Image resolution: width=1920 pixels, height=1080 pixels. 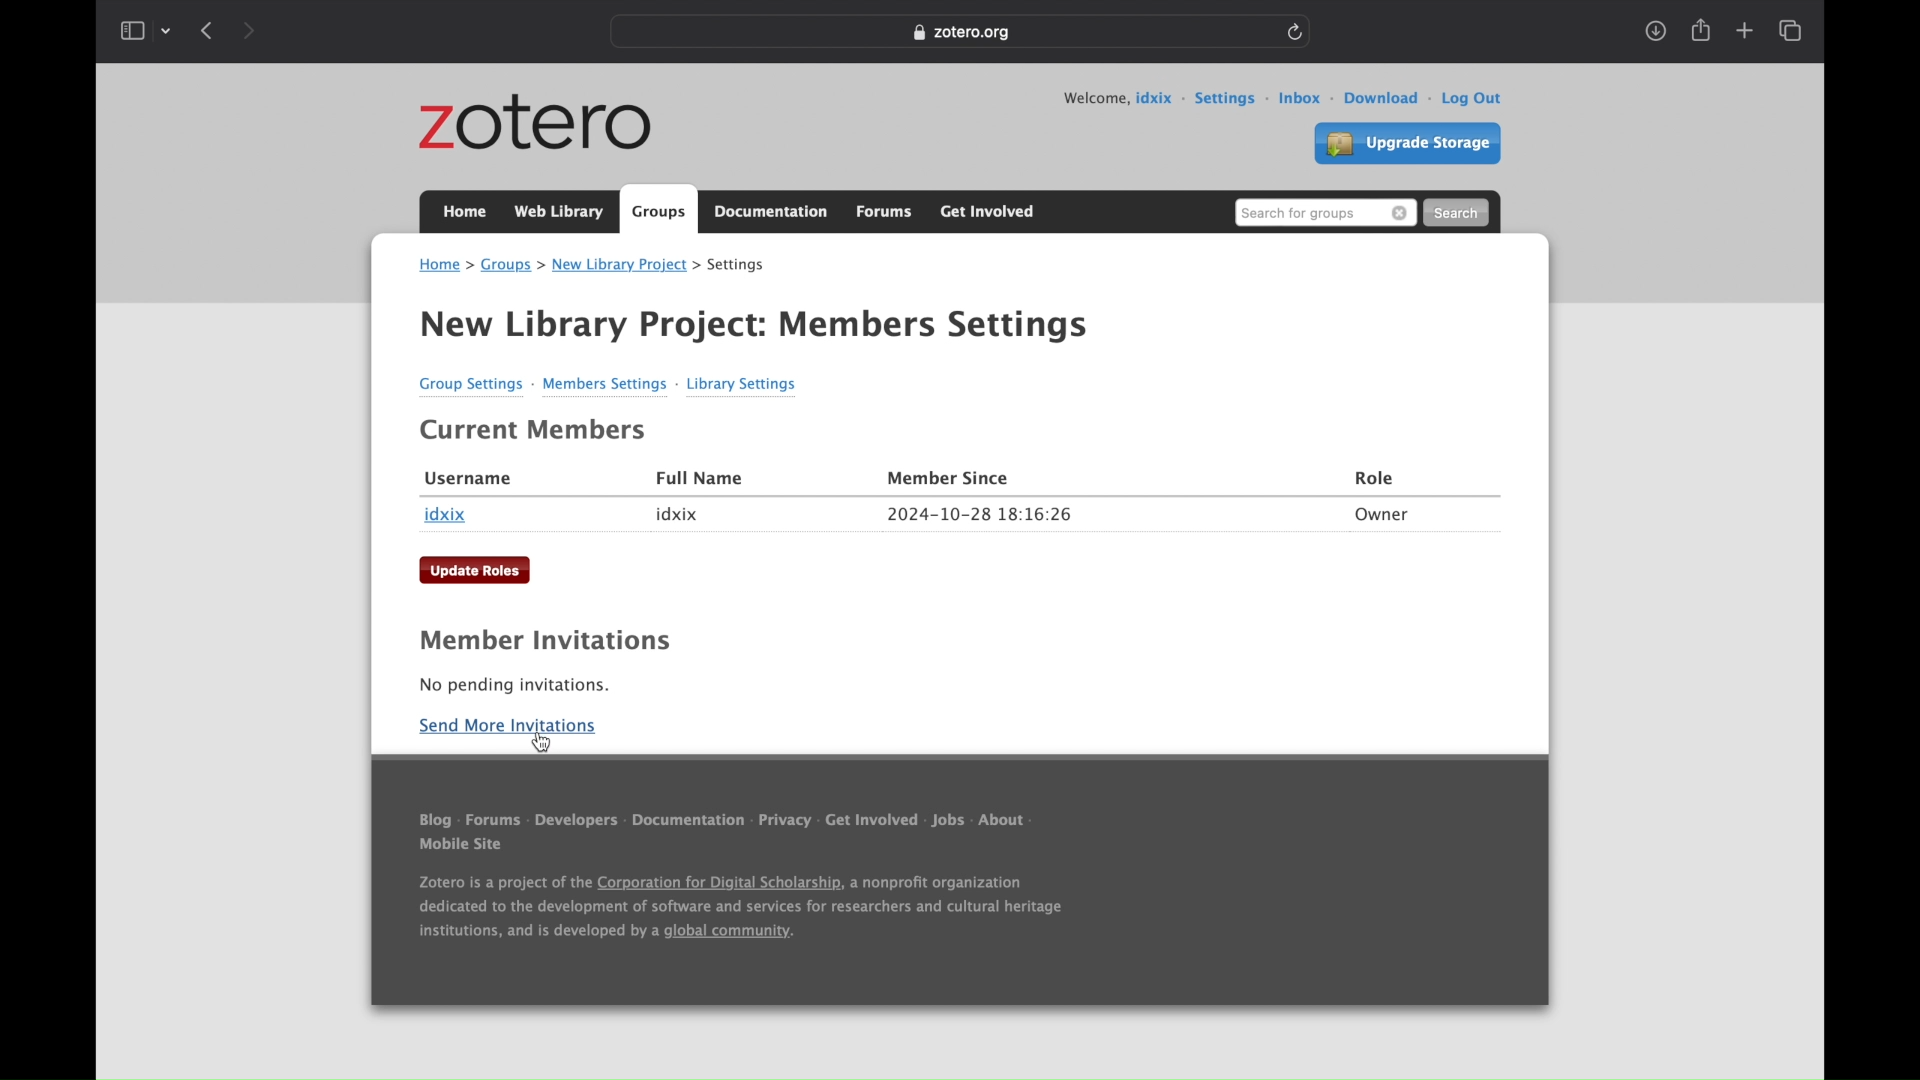 I want to click on owner, so click(x=1381, y=516).